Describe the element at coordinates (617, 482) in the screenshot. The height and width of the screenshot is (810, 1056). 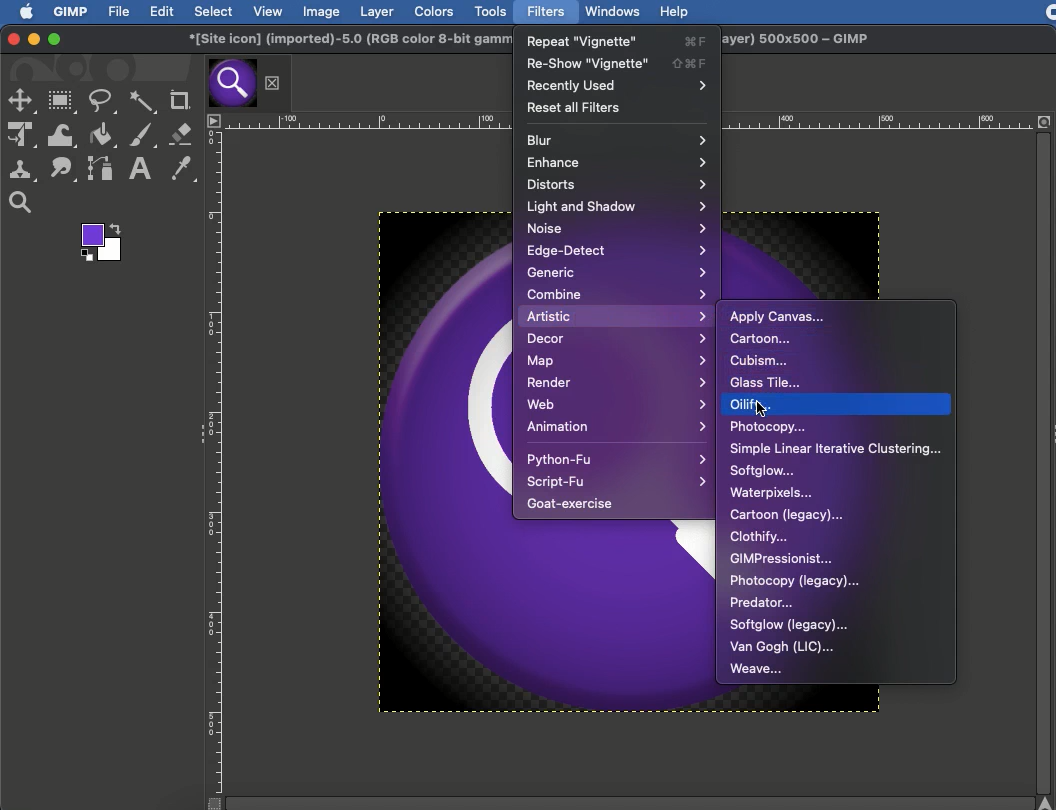
I see `Script fu` at that location.